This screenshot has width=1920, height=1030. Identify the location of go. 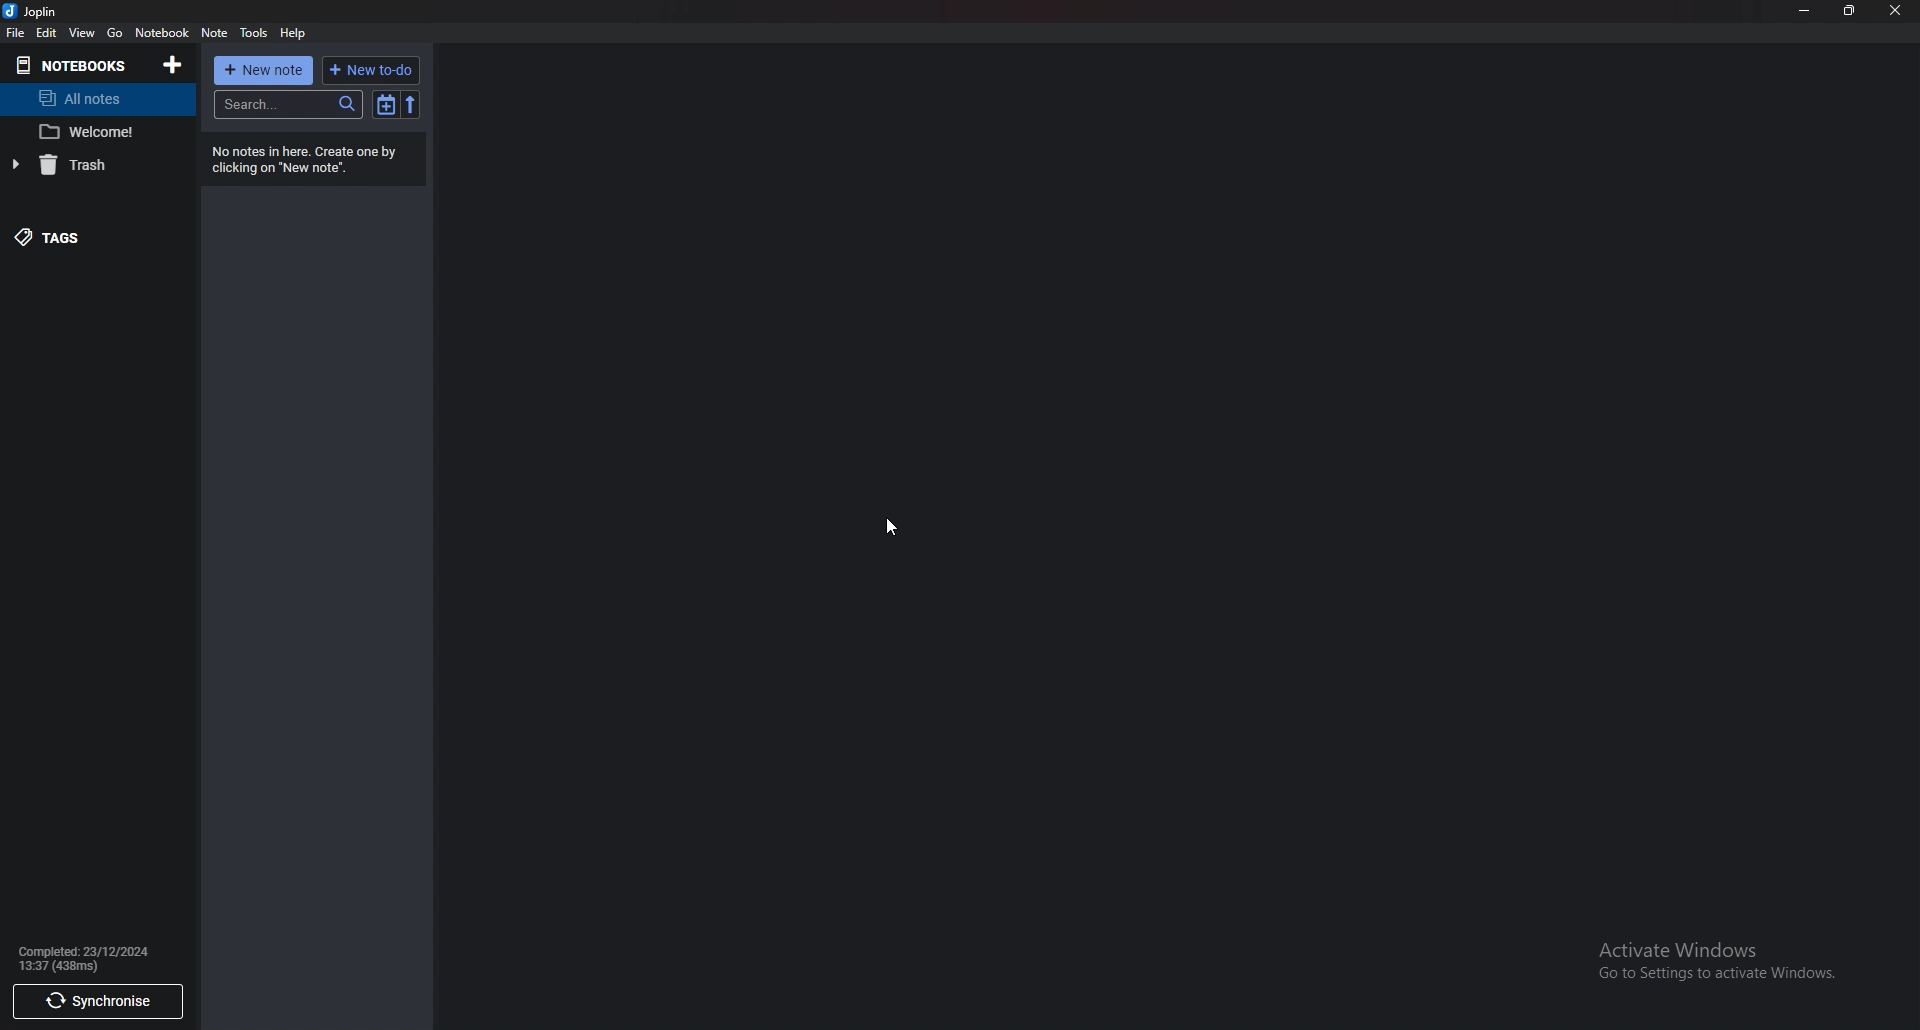
(117, 34).